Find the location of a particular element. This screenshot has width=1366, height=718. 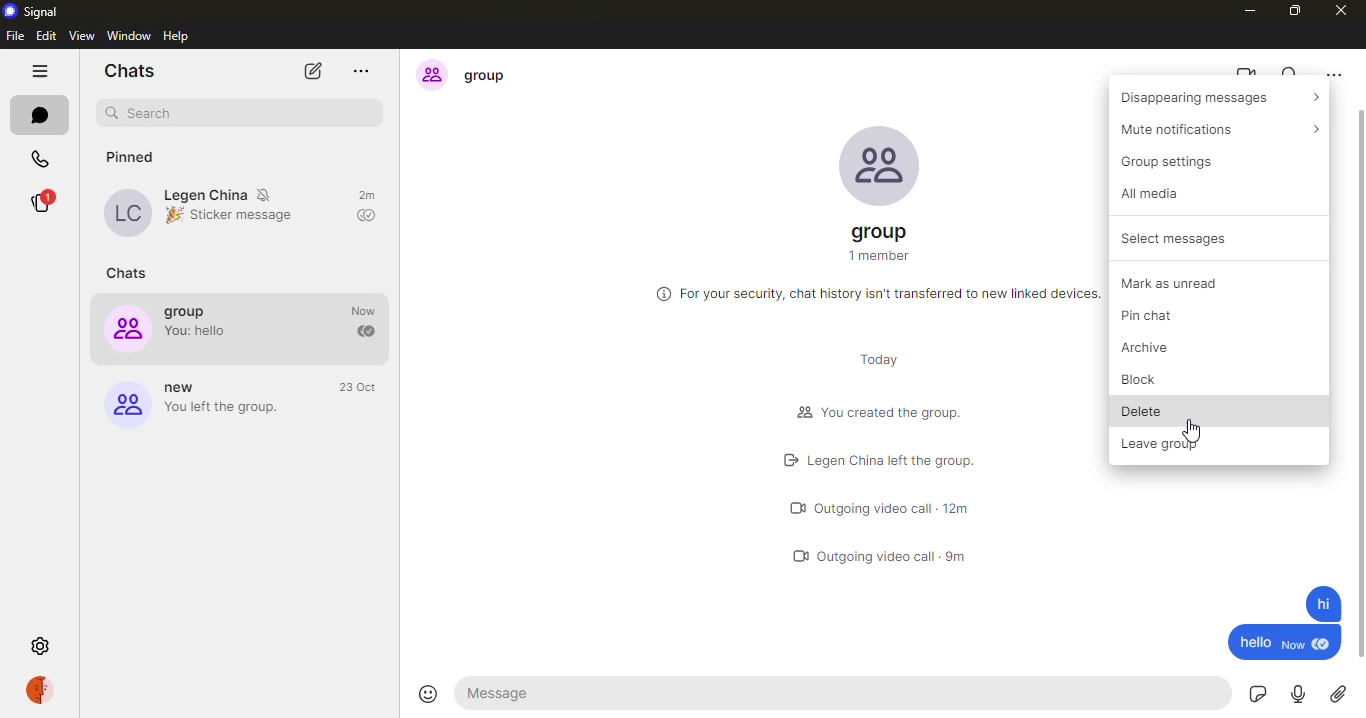

stories is located at coordinates (43, 196).